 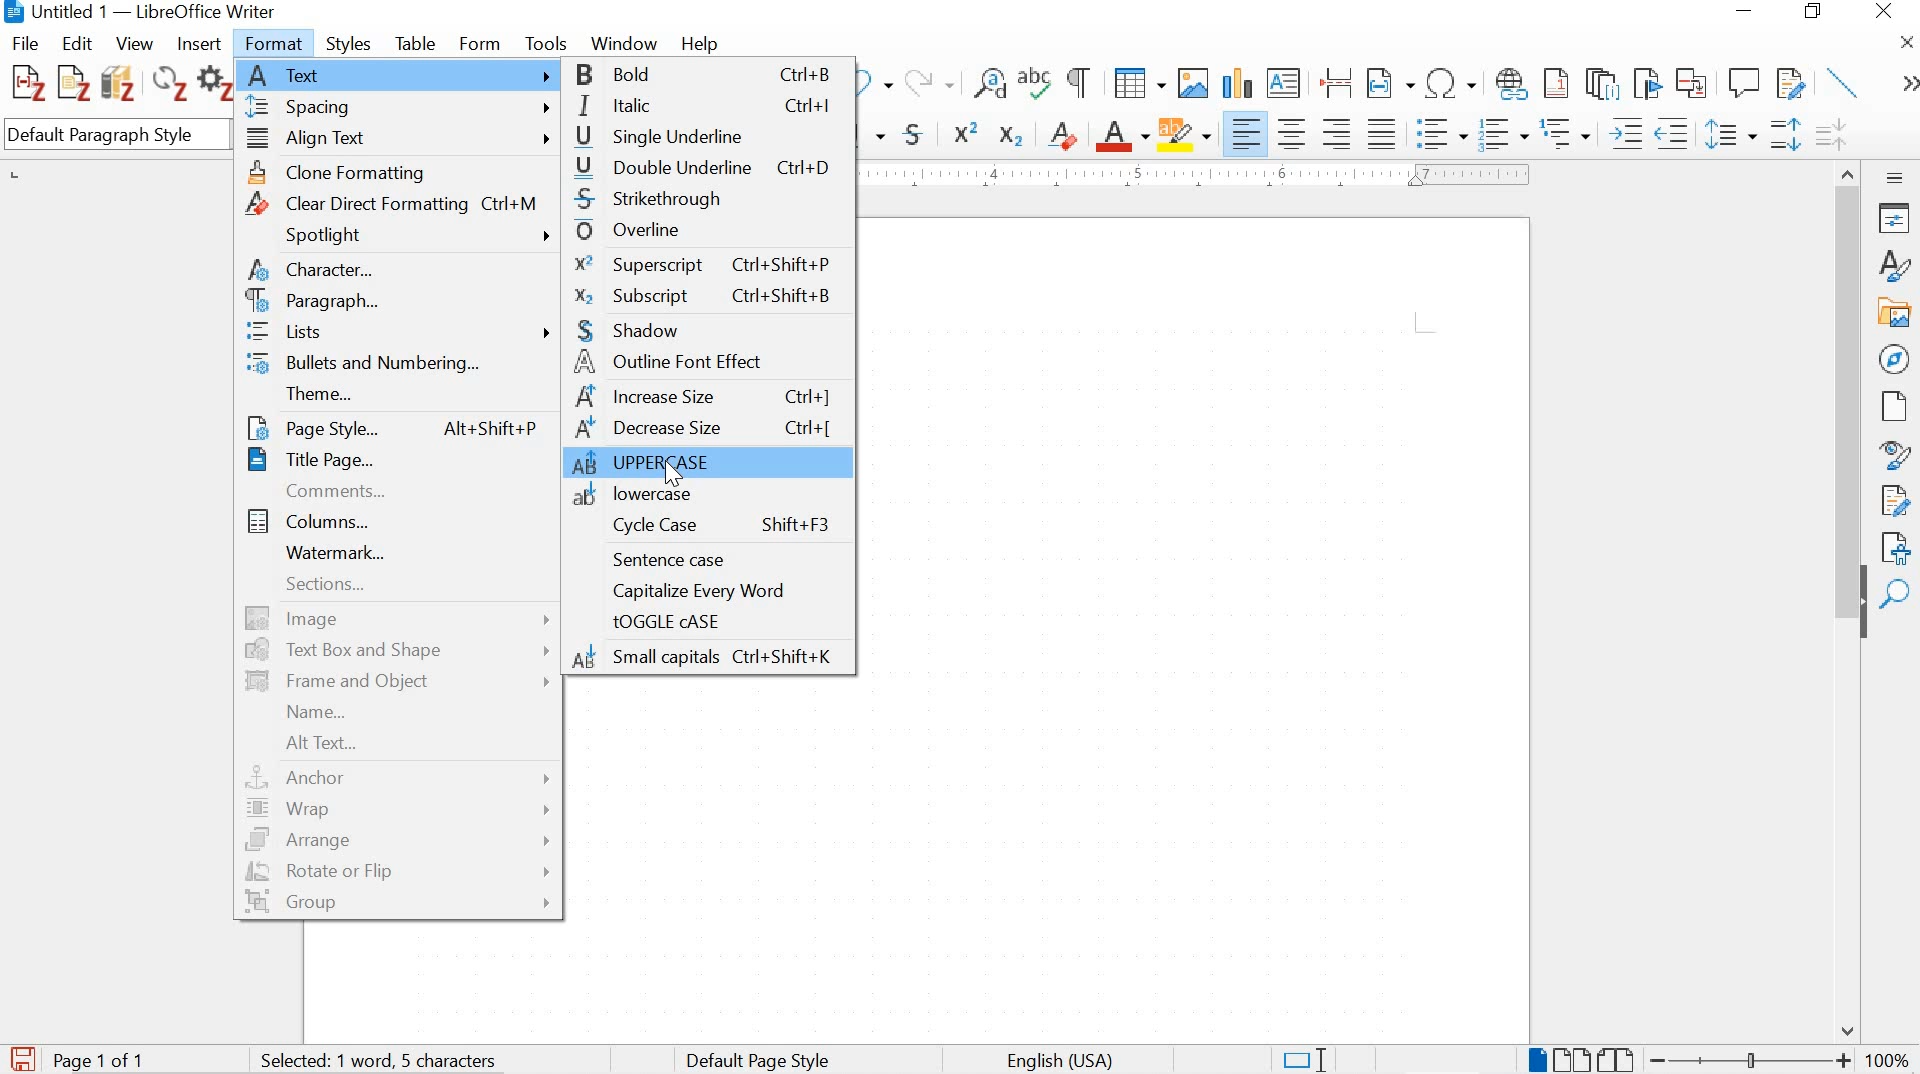 I want to click on strikethrough, so click(x=712, y=200).